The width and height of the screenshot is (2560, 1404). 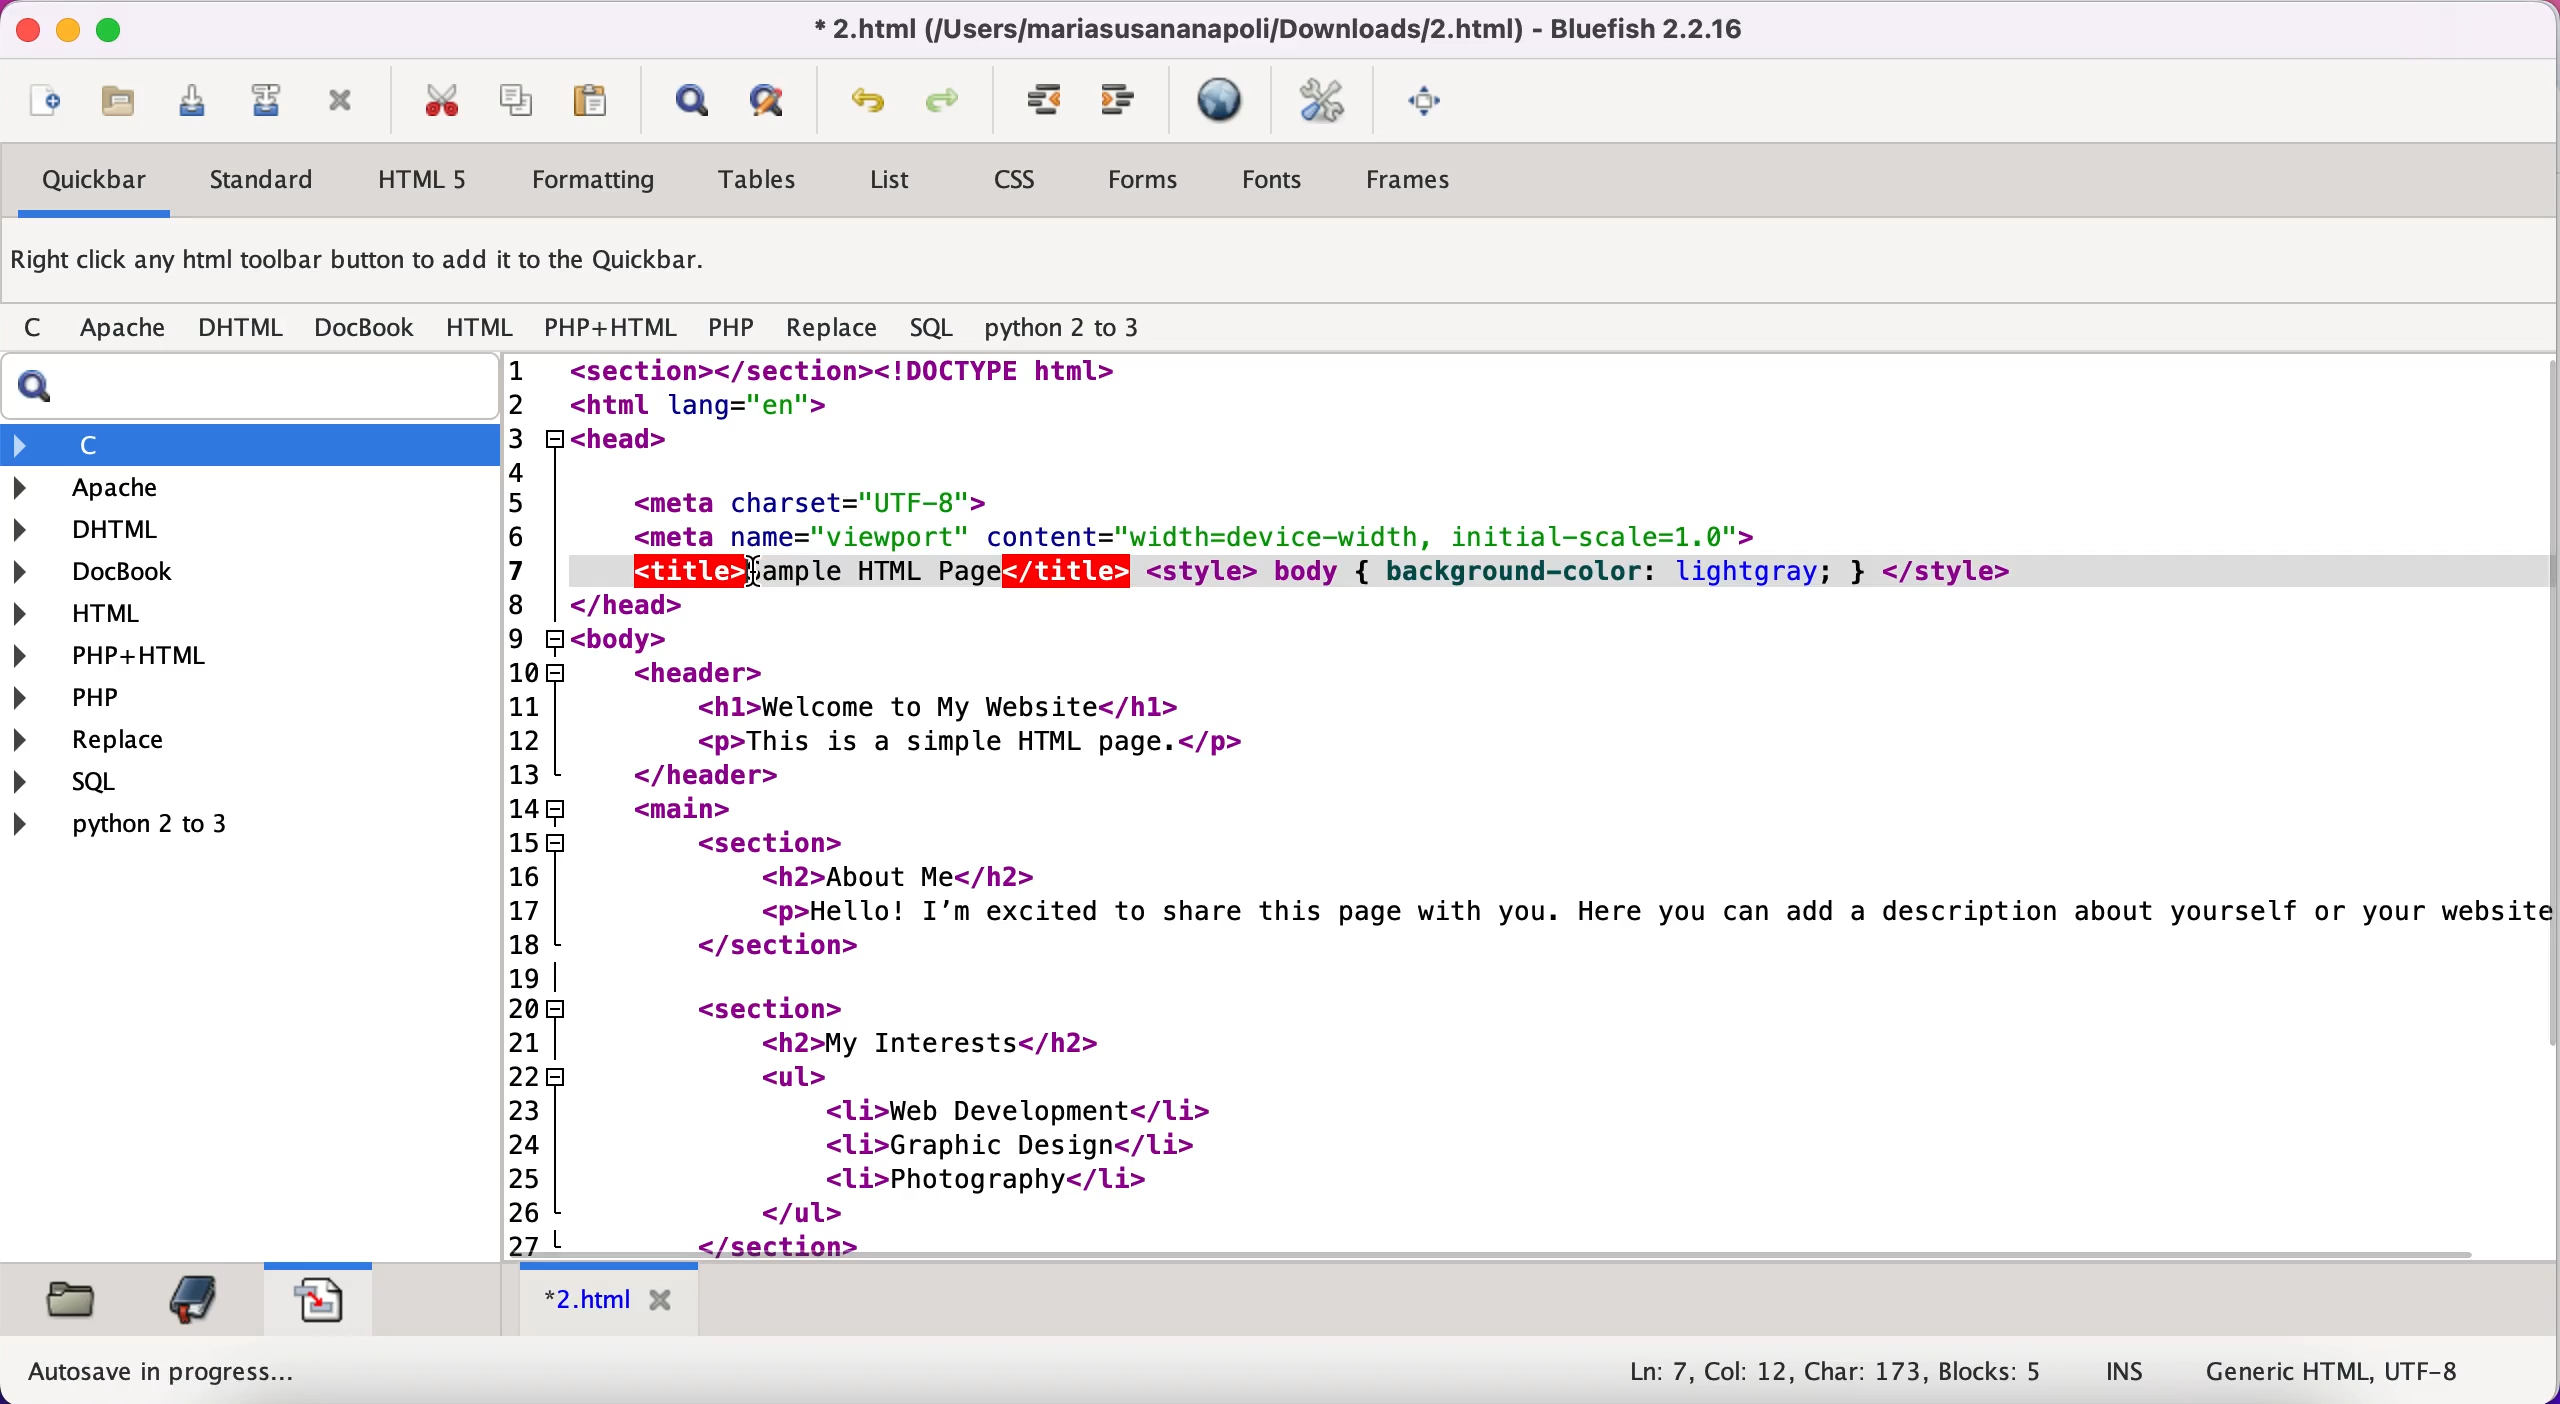 What do you see at coordinates (534, 805) in the screenshot?
I see `line numbers` at bounding box center [534, 805].